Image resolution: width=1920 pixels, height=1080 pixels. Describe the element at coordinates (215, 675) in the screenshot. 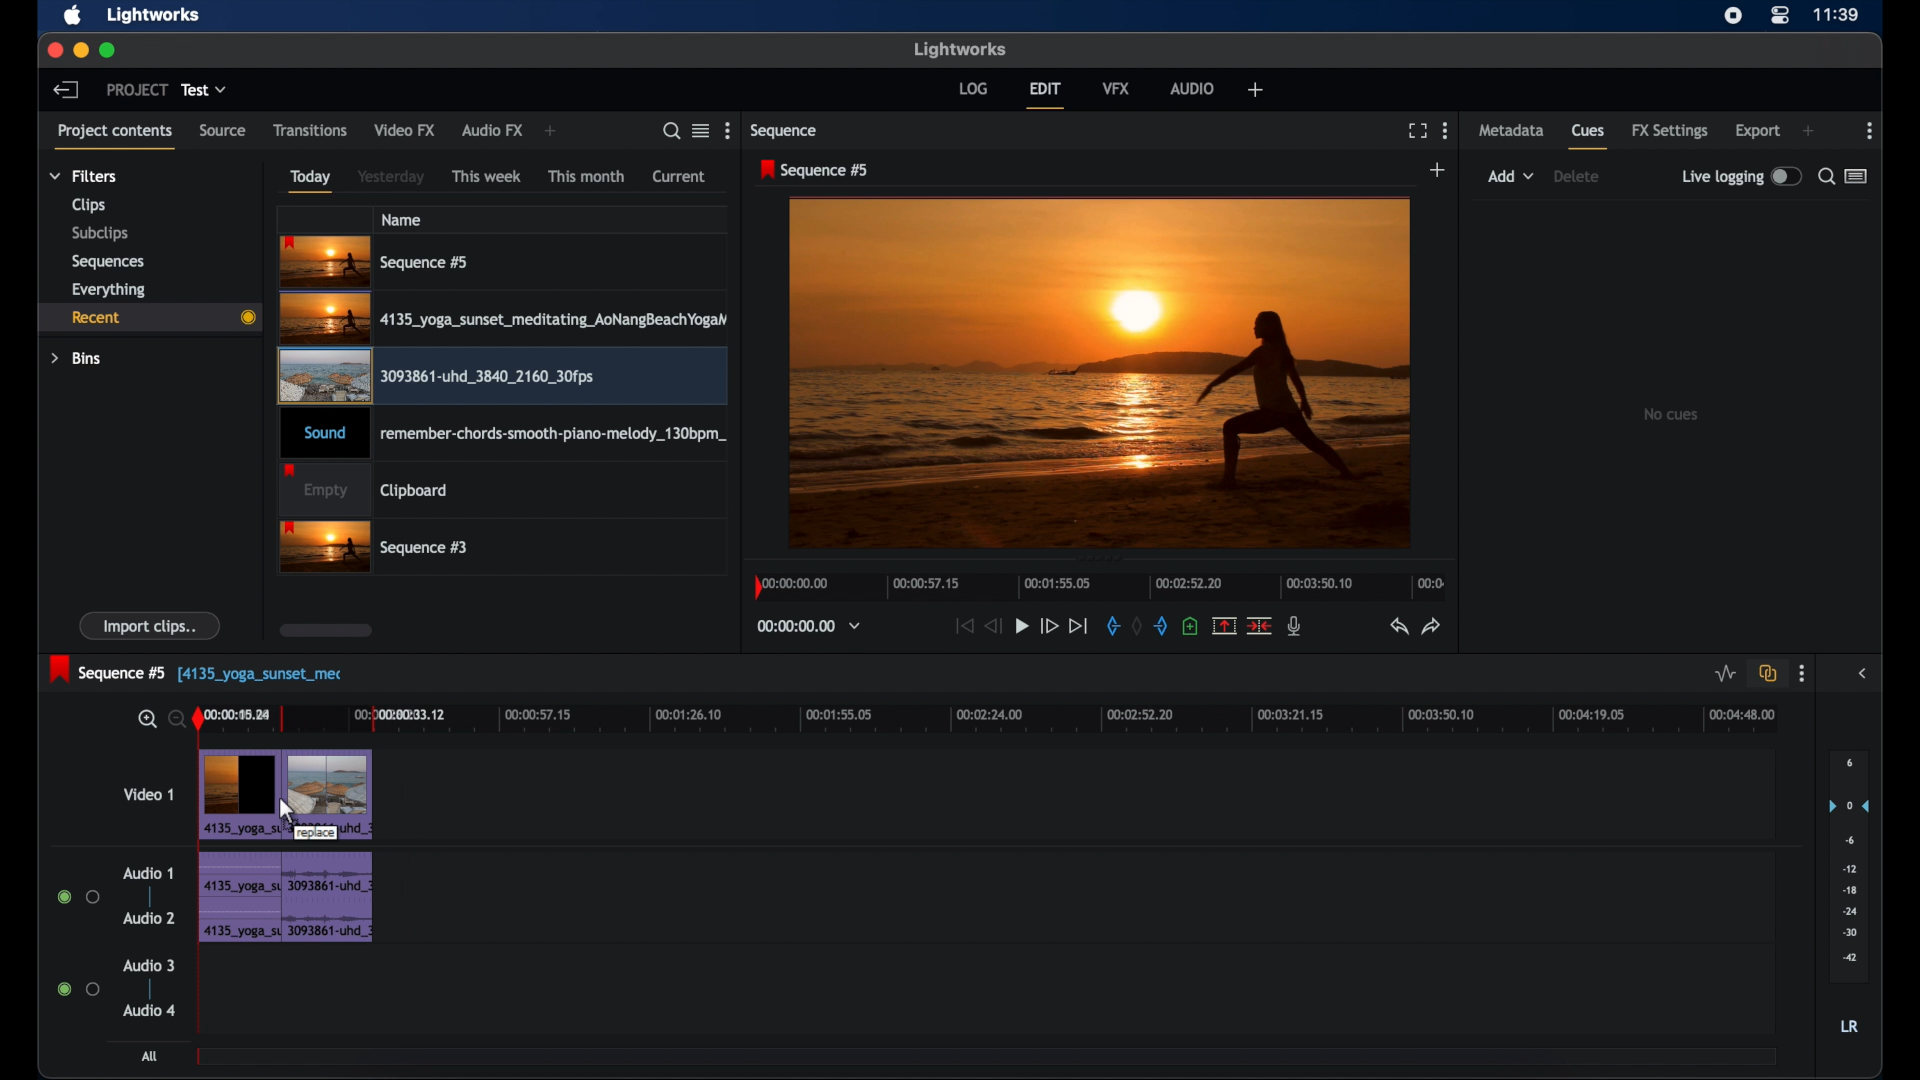

I see `sequence 5` at that location.